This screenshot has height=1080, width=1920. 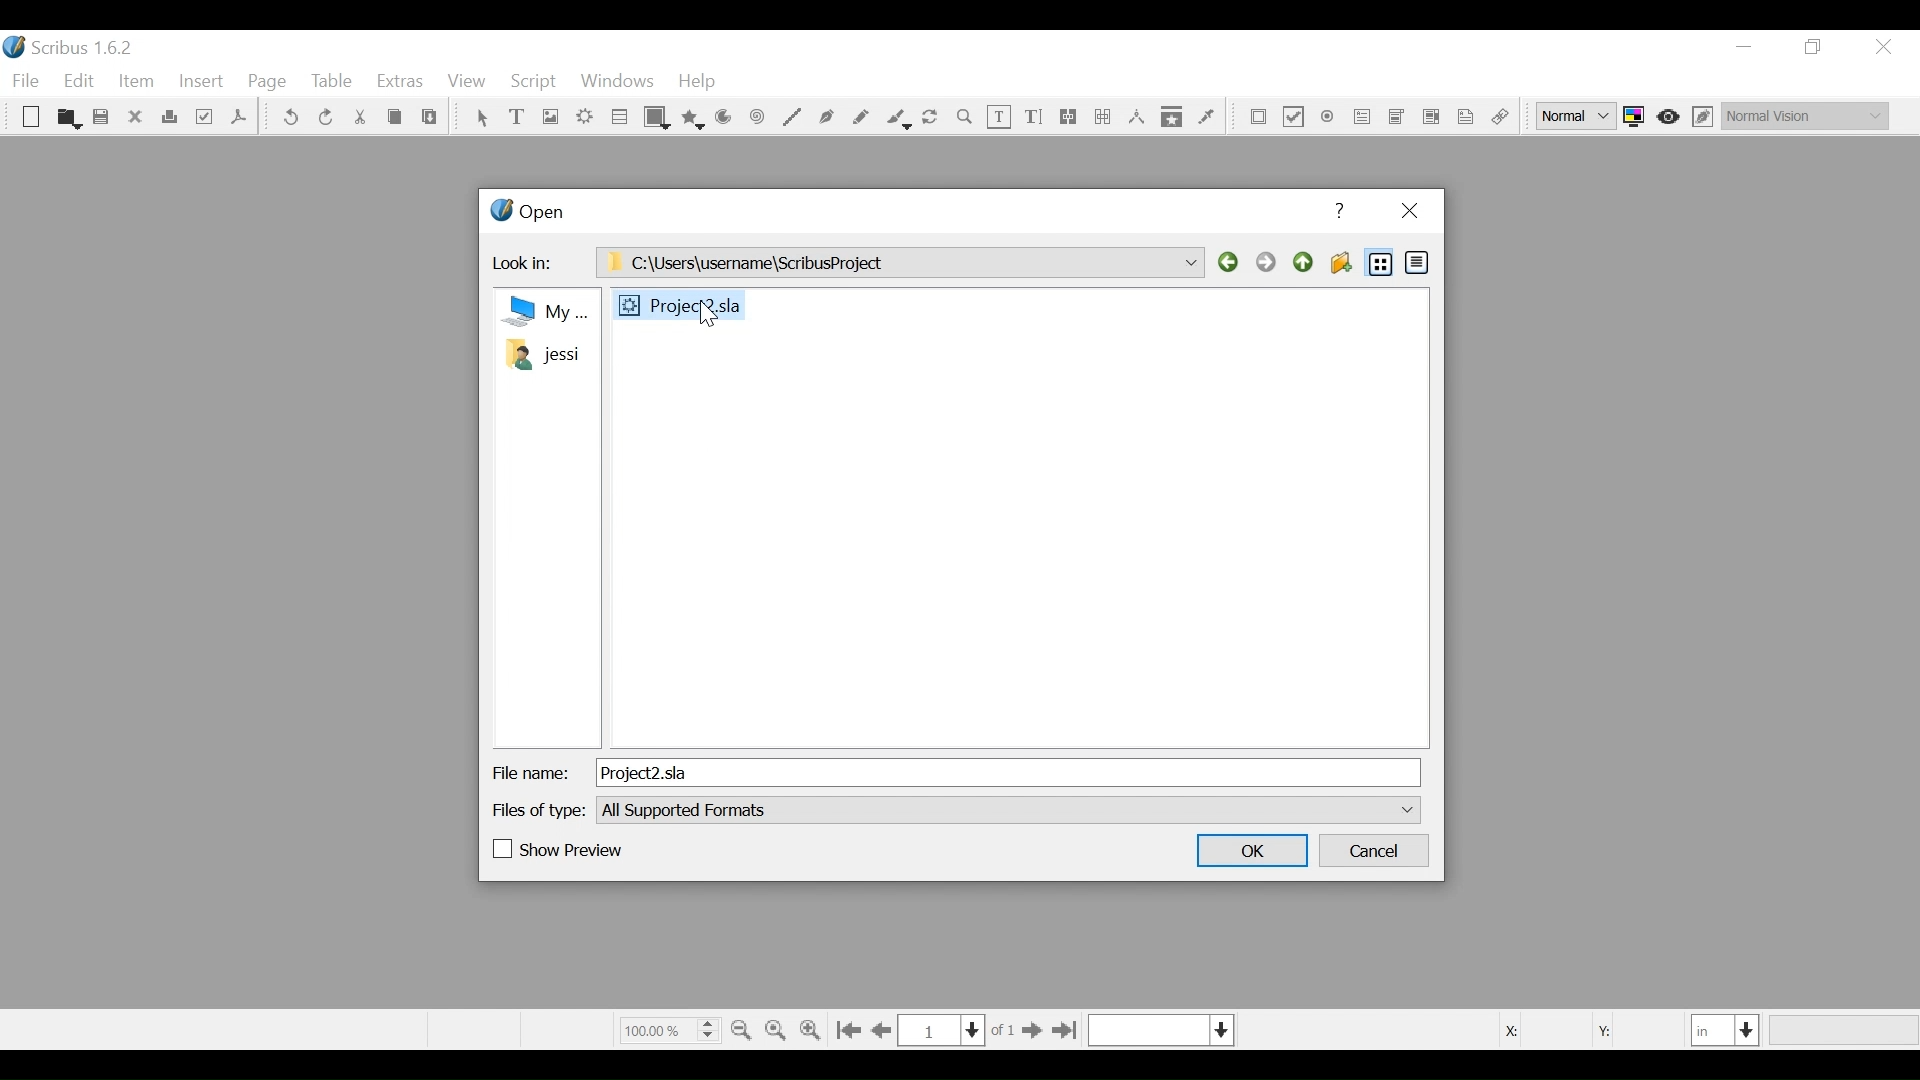 What do you see at coordinates (1172, 116) in the screenshot?
I see `Copy Item properties` at bounding box center [1172, 116].